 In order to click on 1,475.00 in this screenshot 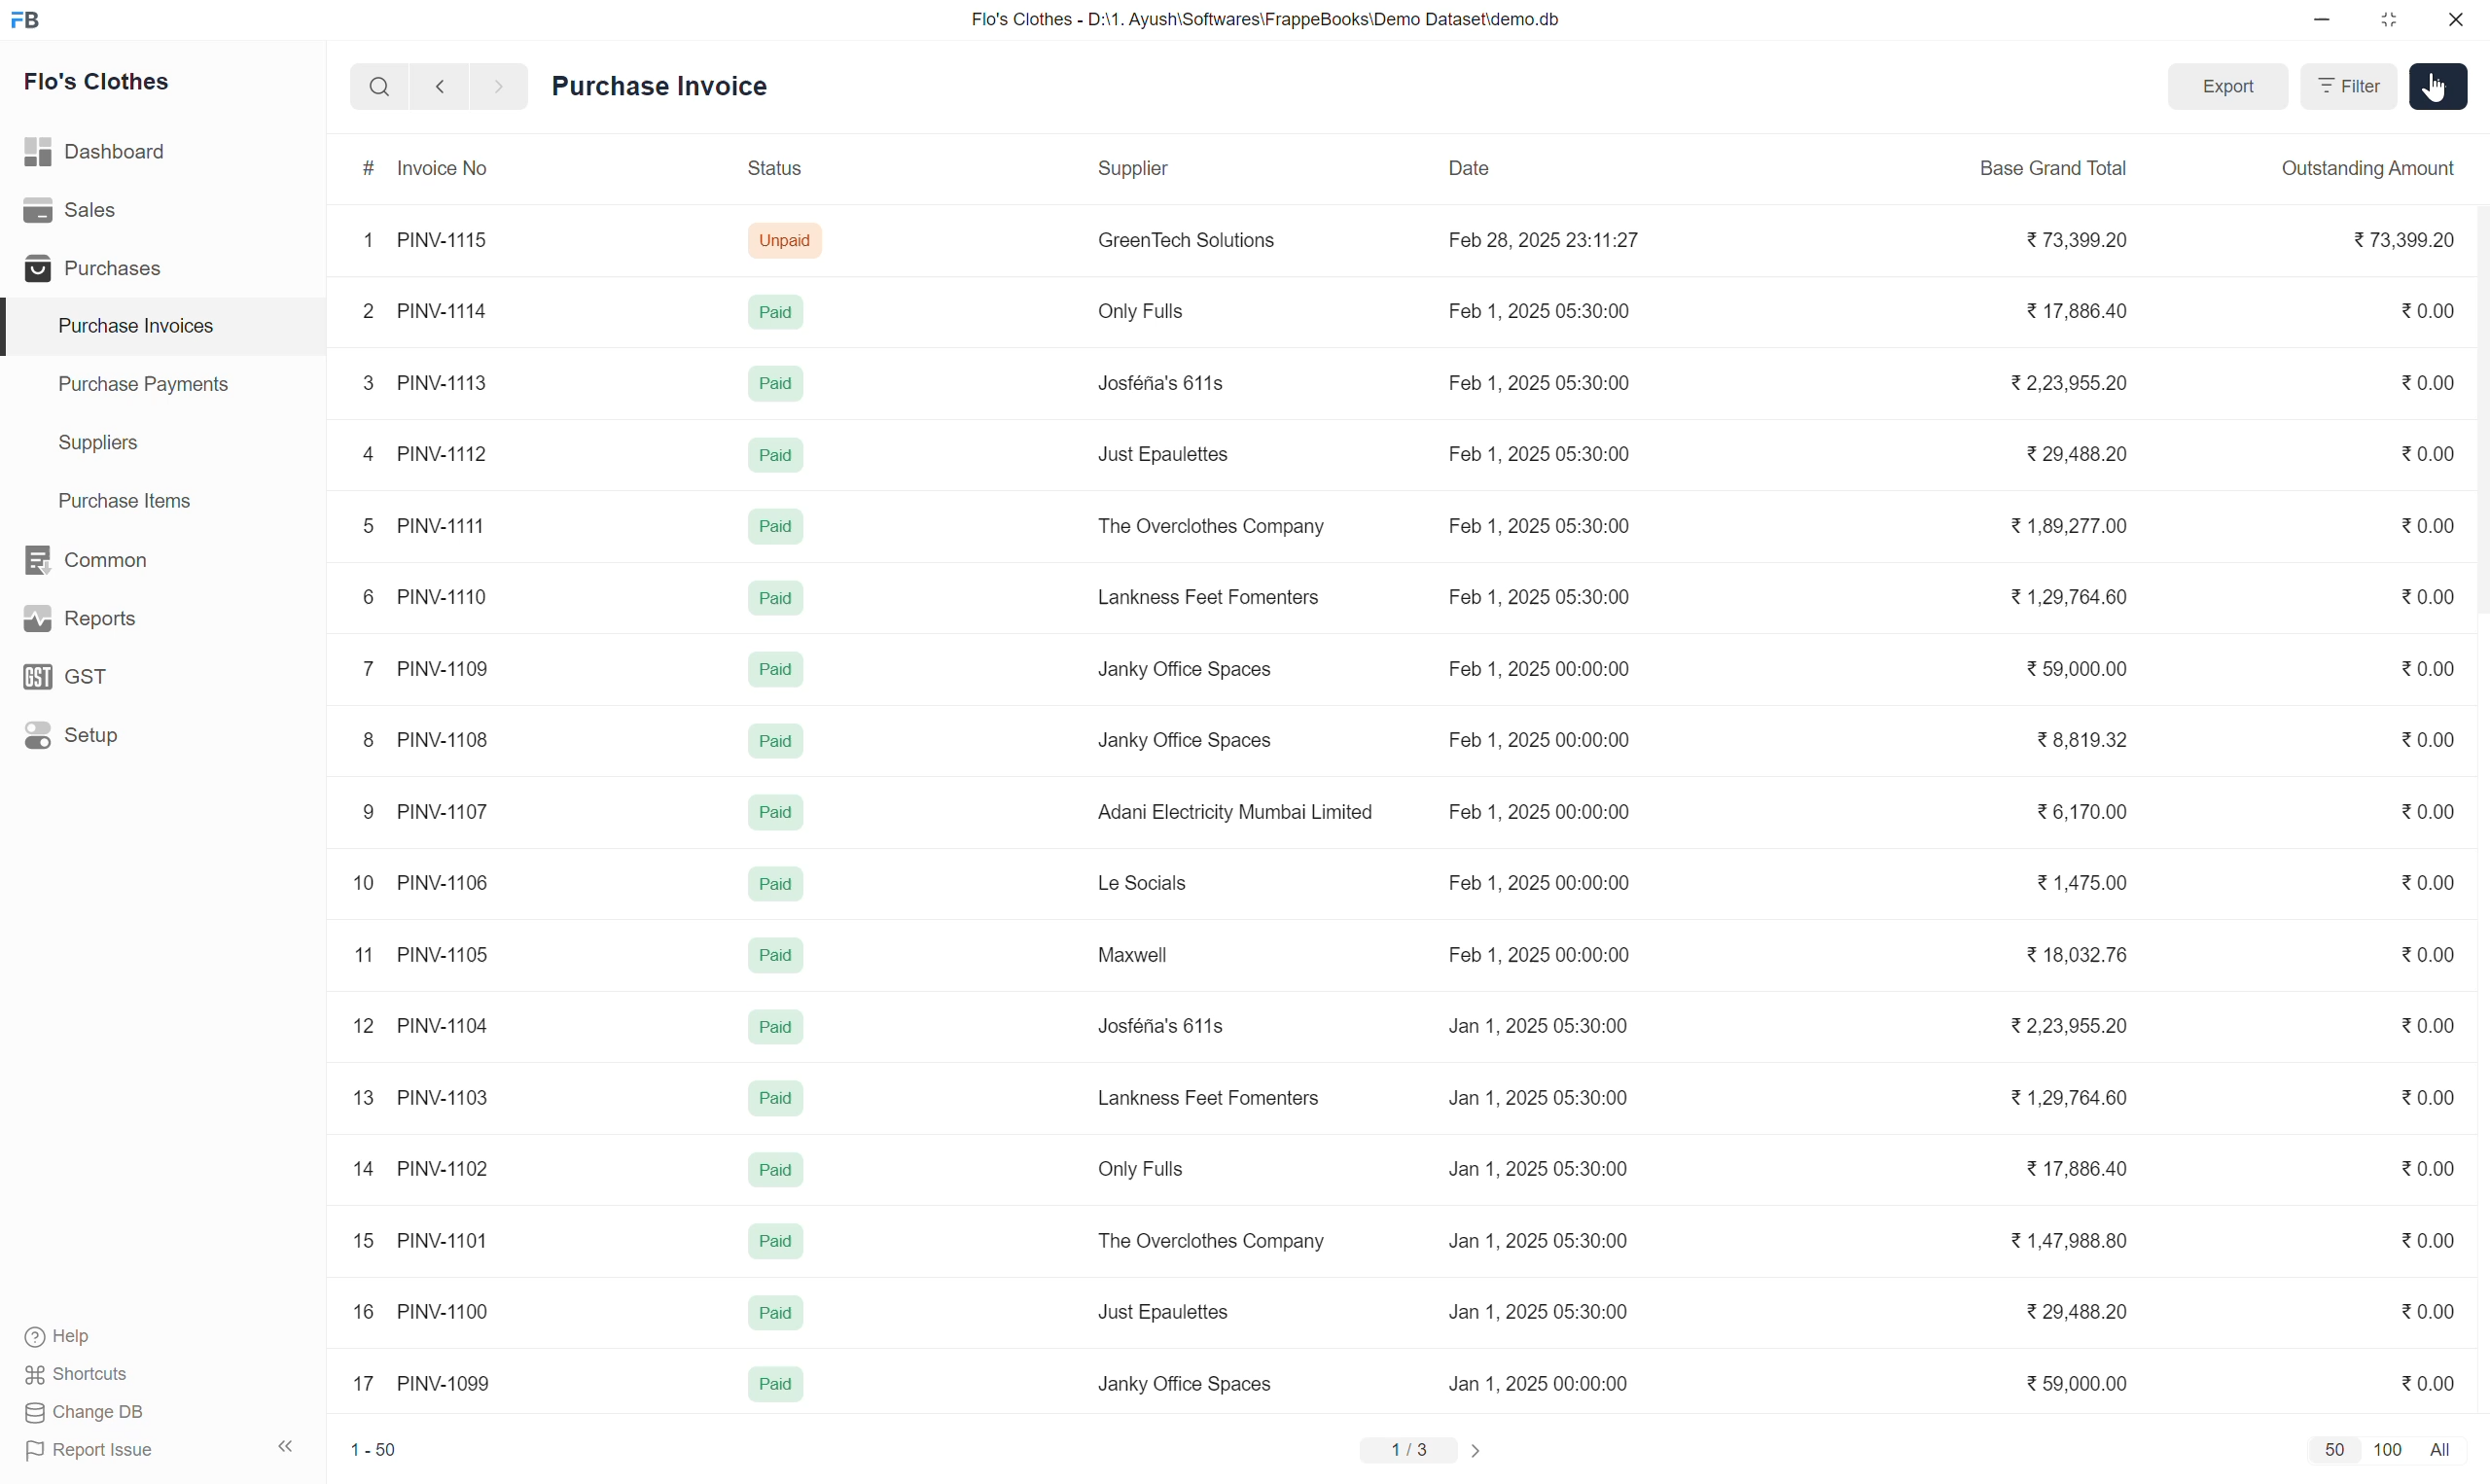, I will do `click(2085, 884)`.